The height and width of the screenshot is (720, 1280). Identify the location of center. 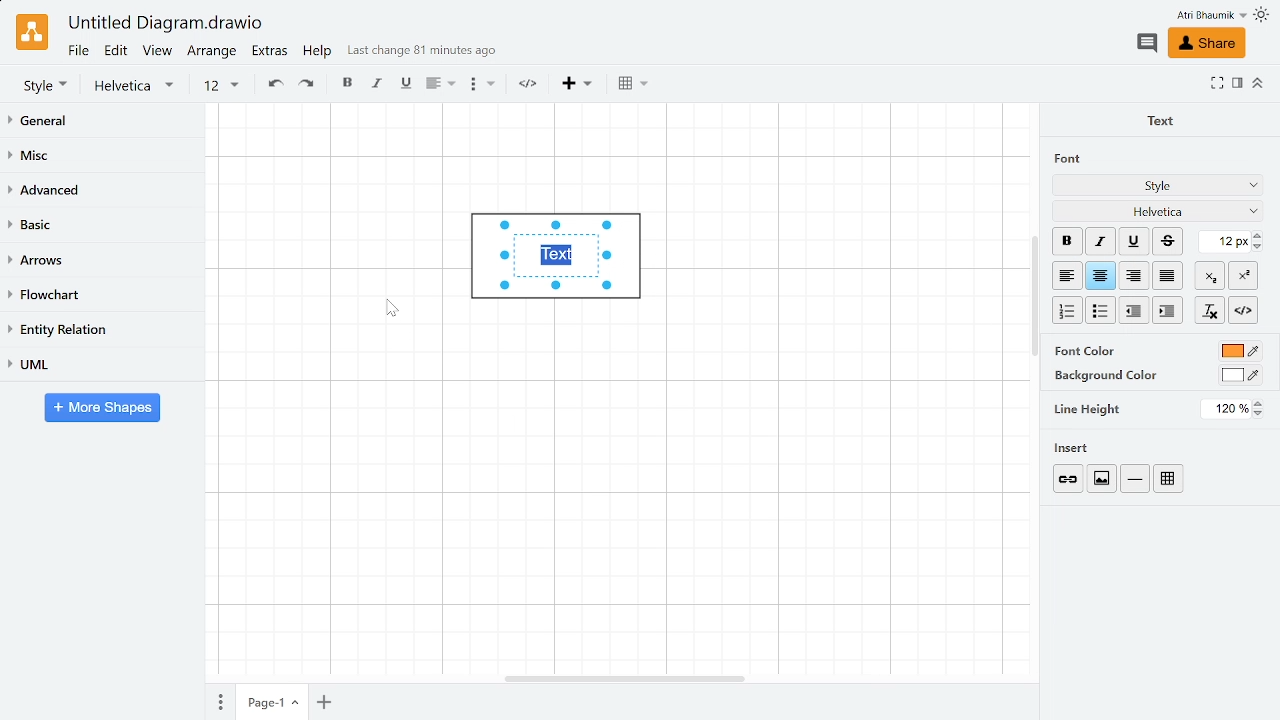
(1101, 276).